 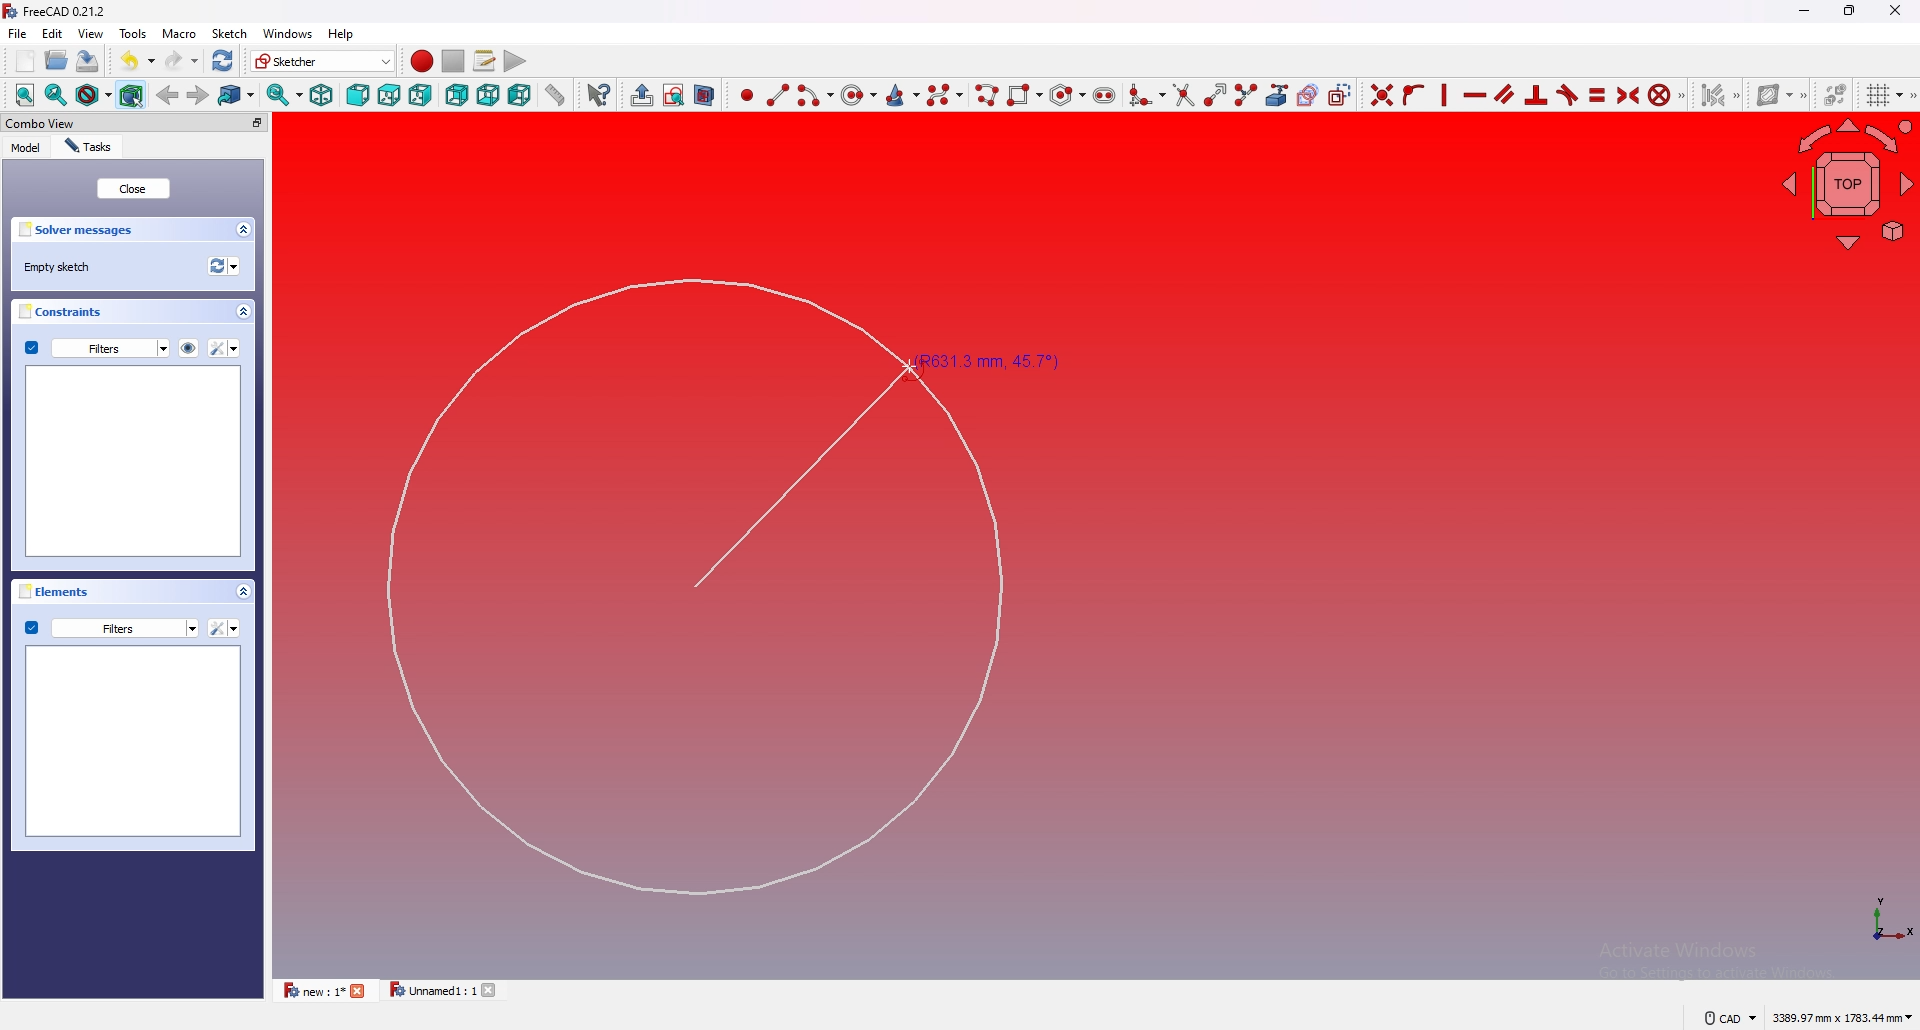 I want to click on recomputation of active document, so click(x=224, y=266).